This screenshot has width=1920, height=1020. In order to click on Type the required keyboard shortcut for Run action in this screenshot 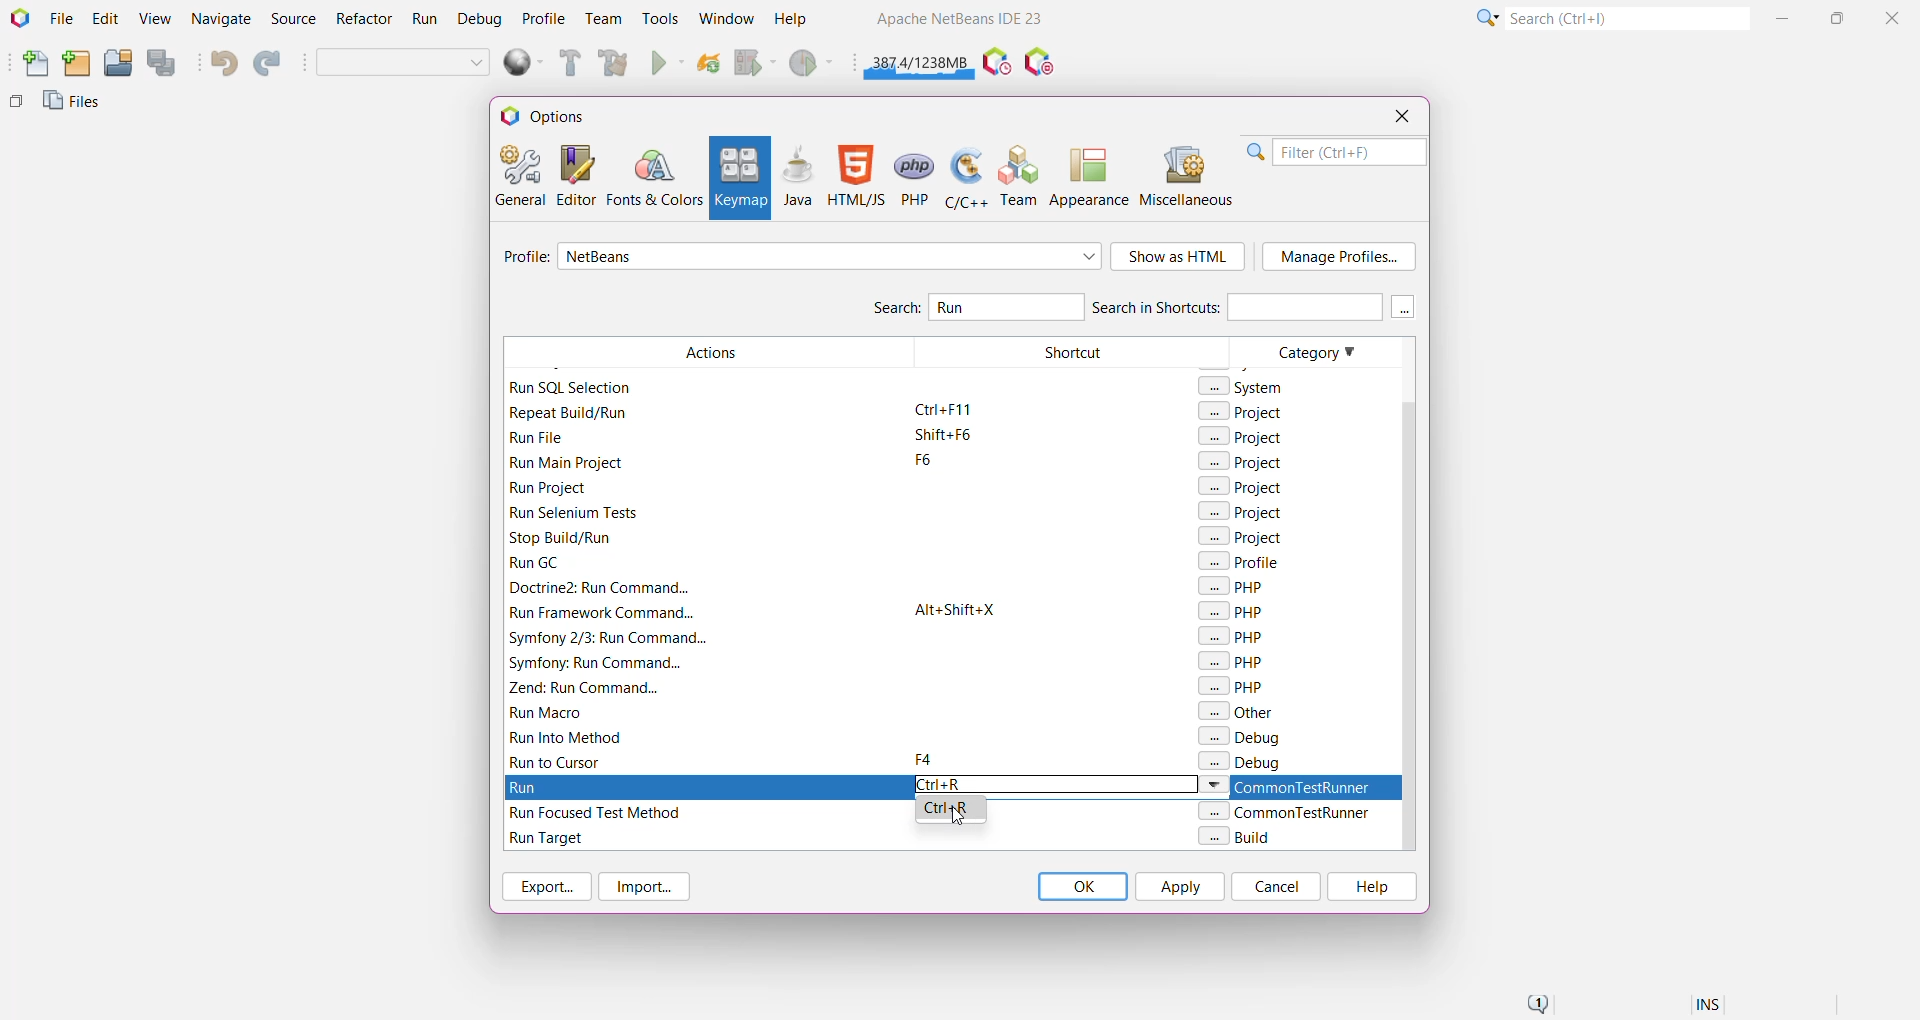, I will do `click(1056, 786)`.